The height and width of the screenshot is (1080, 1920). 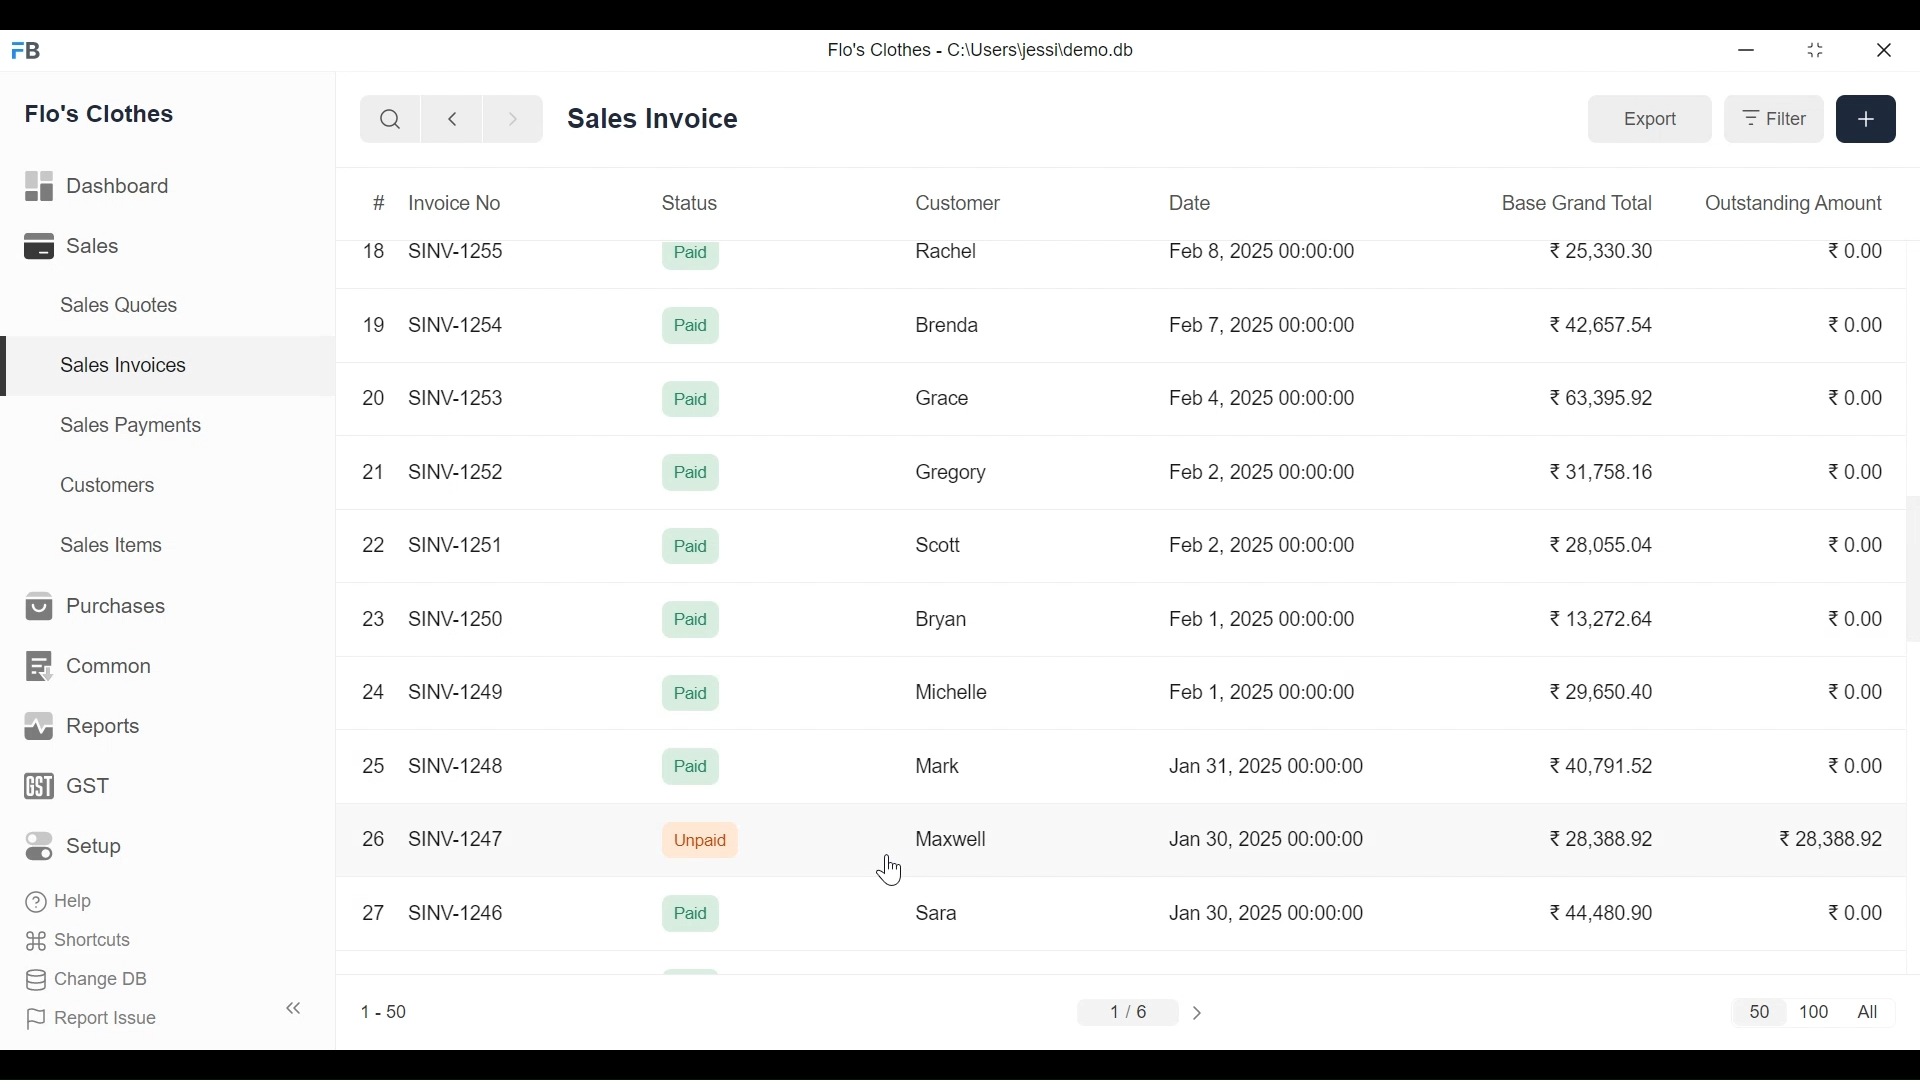 I want to click on 1-50, so click(x=384, y=1011).